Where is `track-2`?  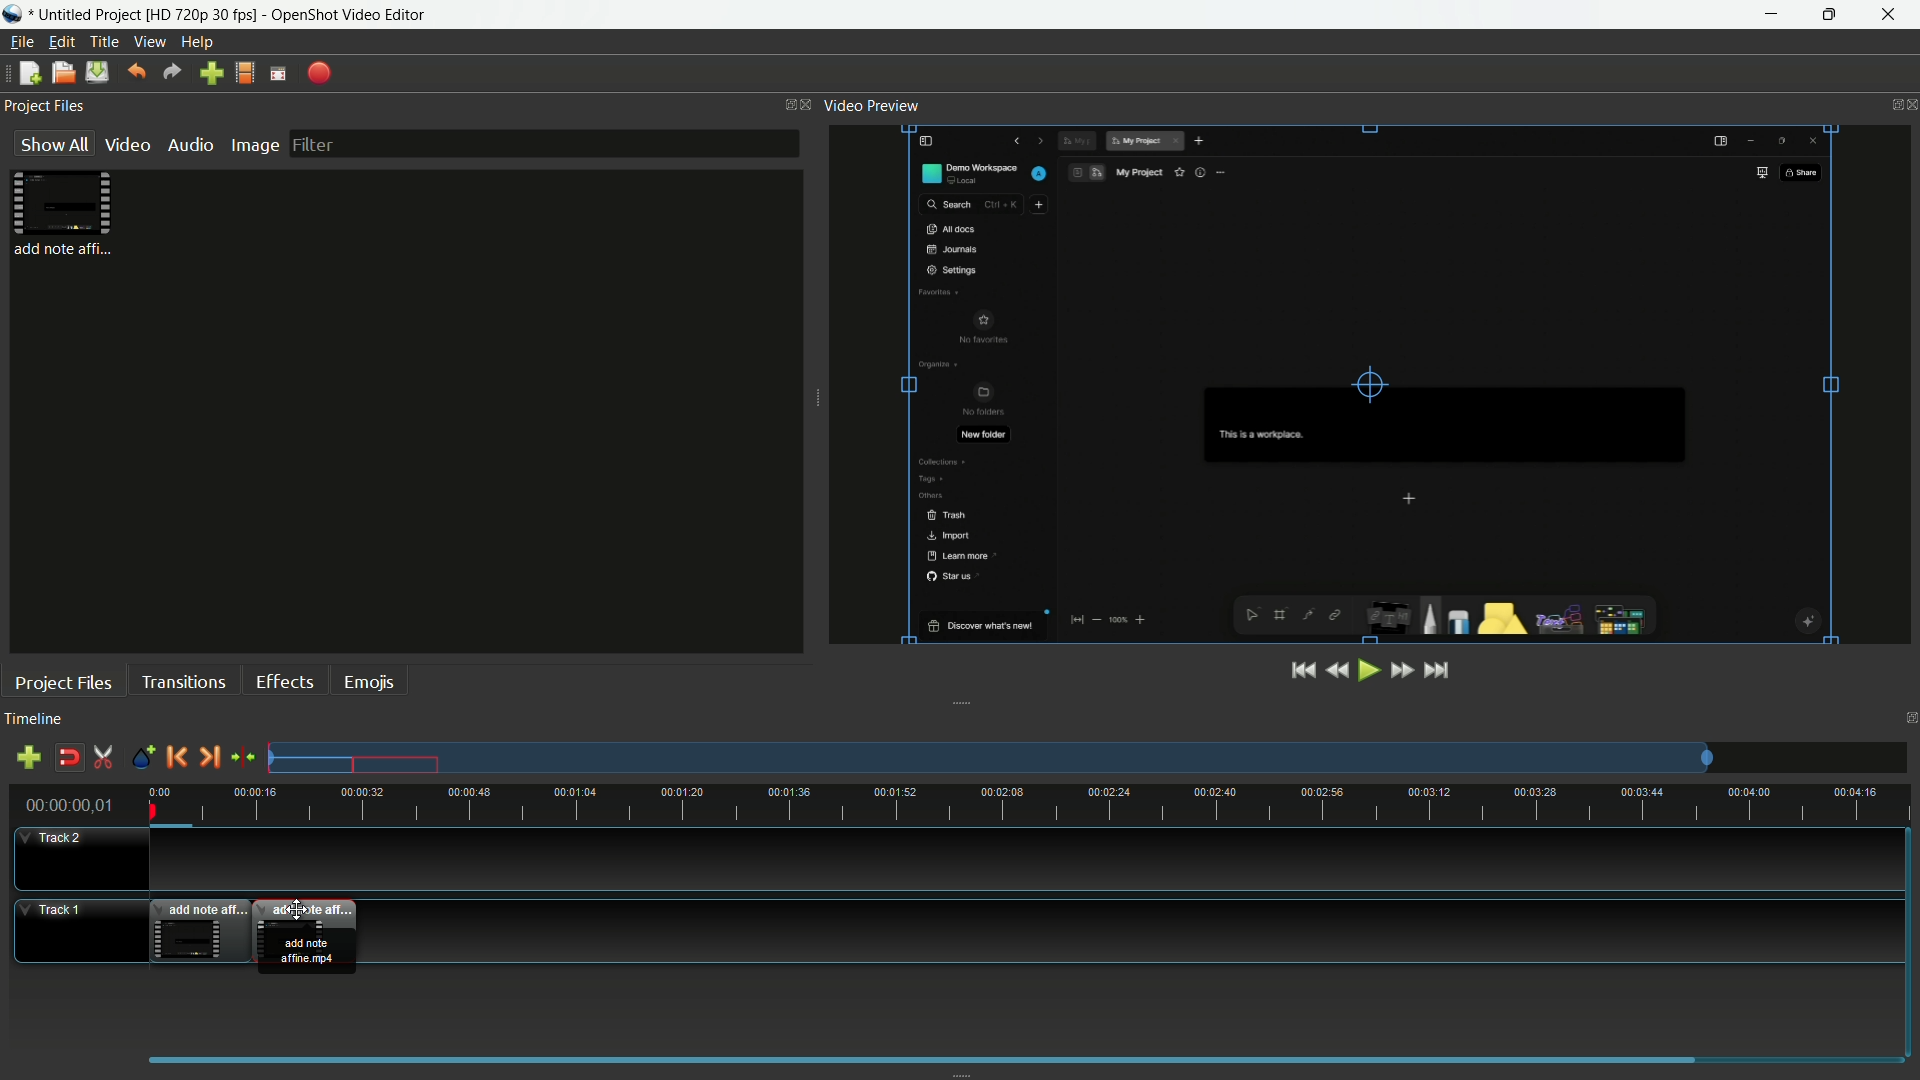 track-2 is located at coordinates (76, 857).